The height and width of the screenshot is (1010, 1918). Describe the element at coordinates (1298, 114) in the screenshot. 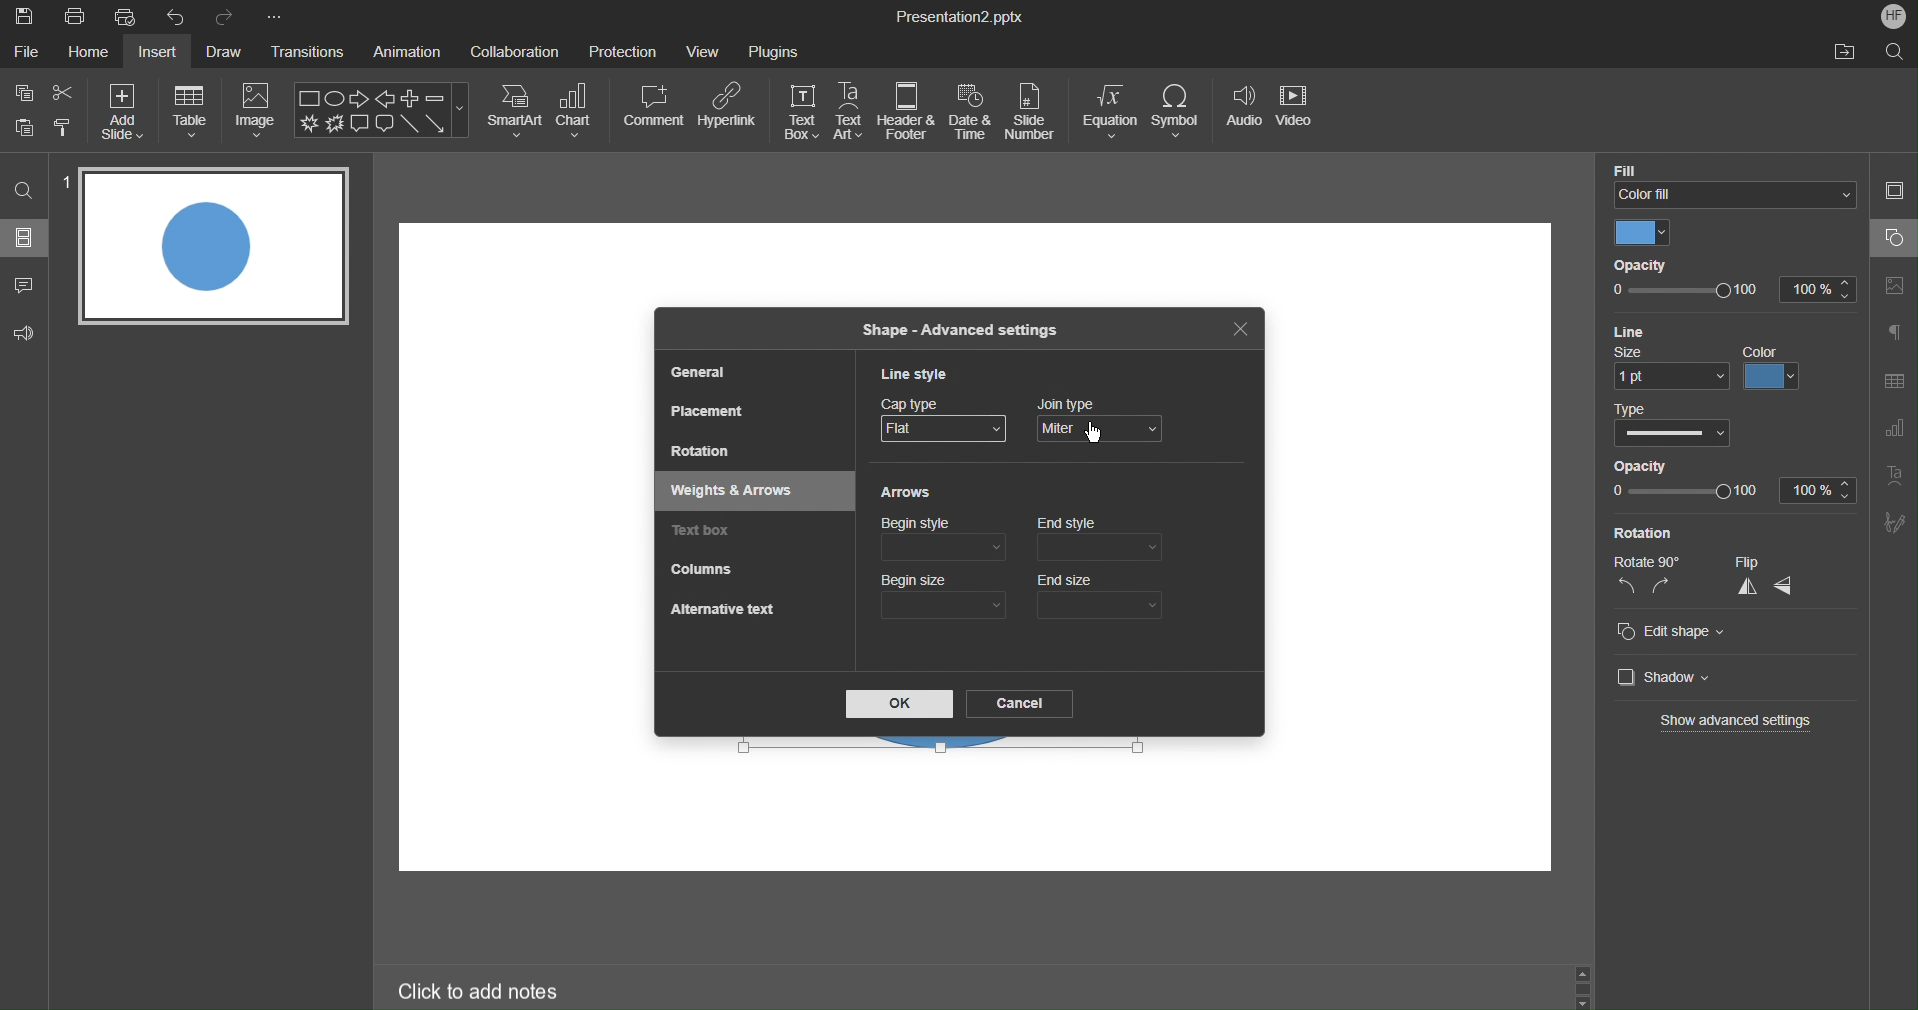

I see `Video` at that location.